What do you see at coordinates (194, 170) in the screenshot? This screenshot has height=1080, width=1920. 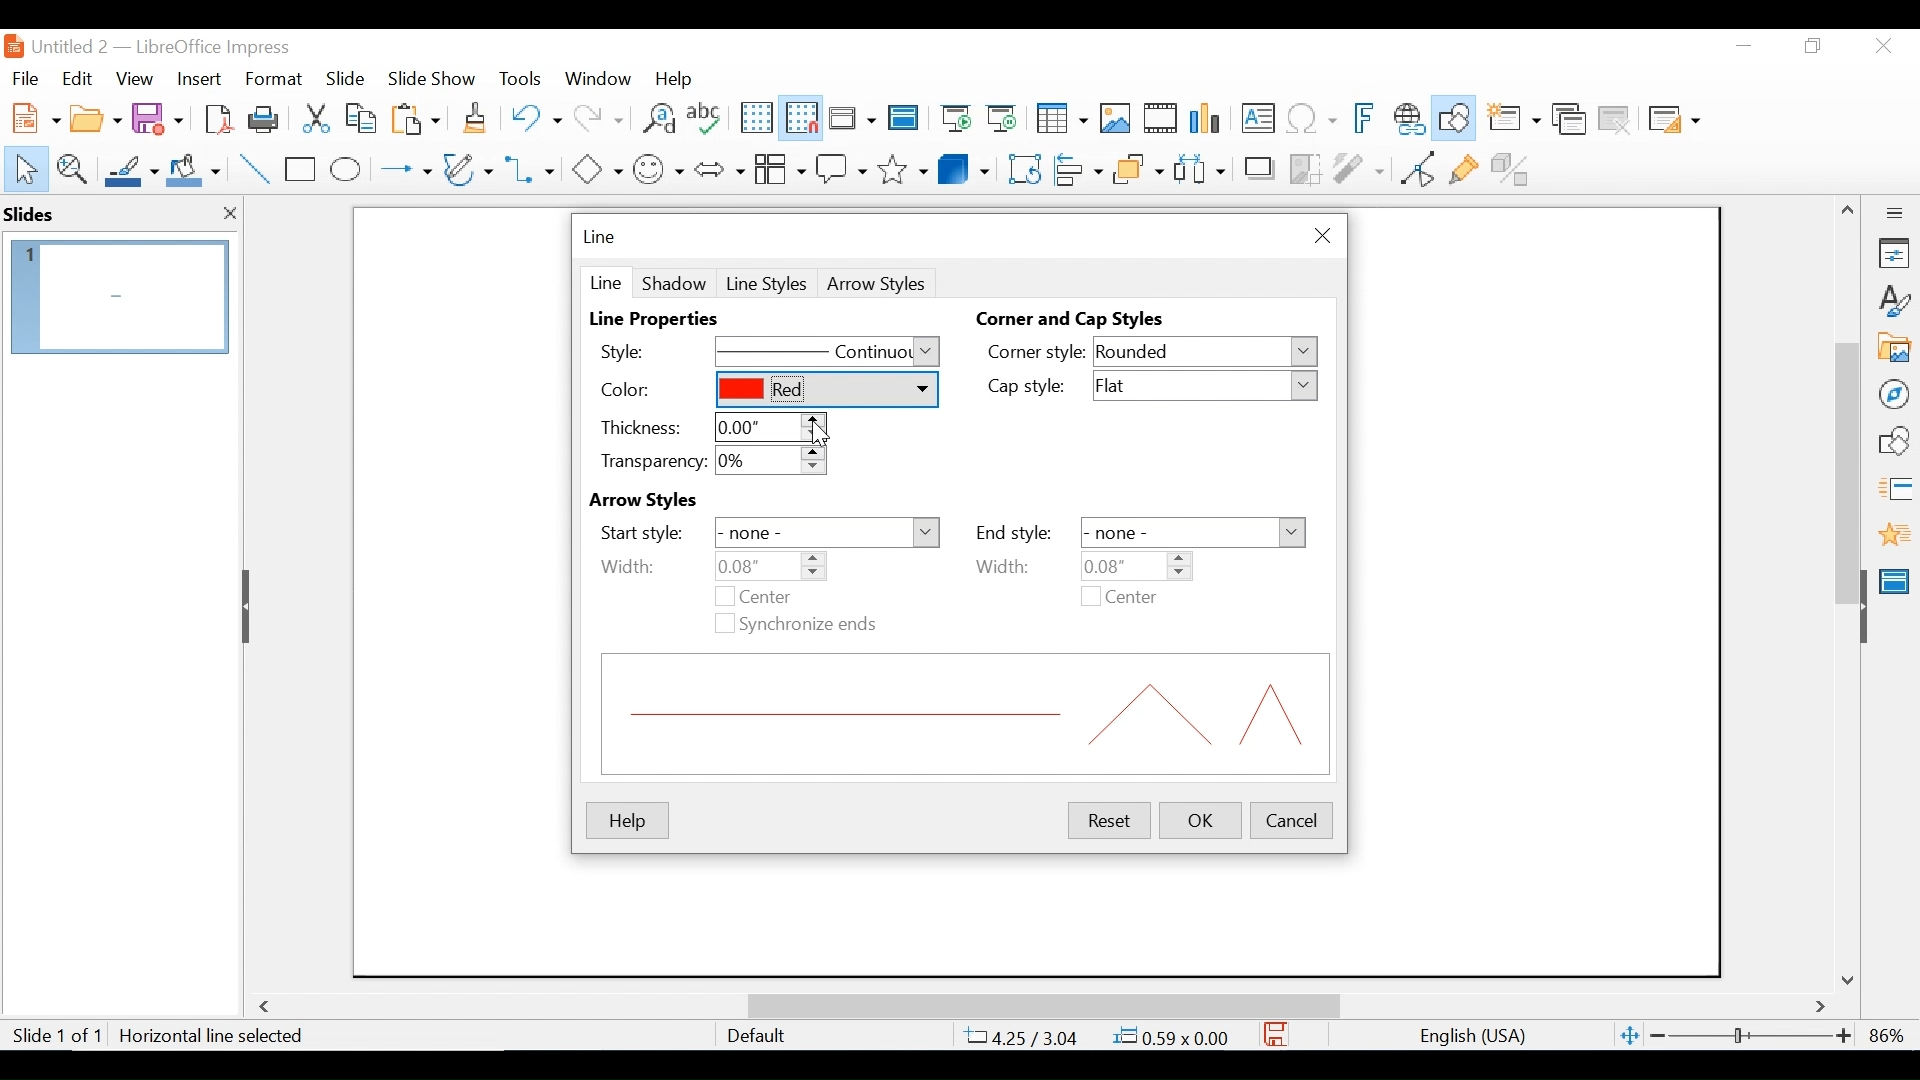 I see `Fill Color` at bounding box center [194, 170].